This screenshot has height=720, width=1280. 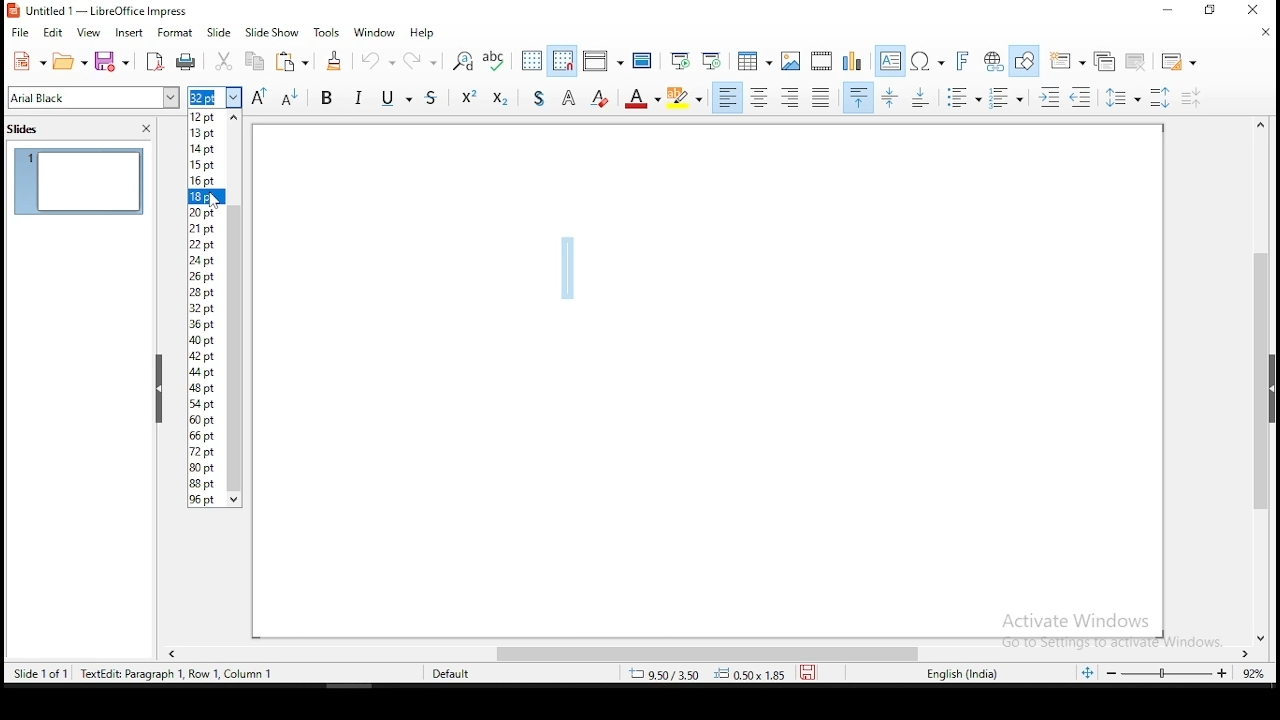 I want to click on close window, so click(x=1249, y=9).